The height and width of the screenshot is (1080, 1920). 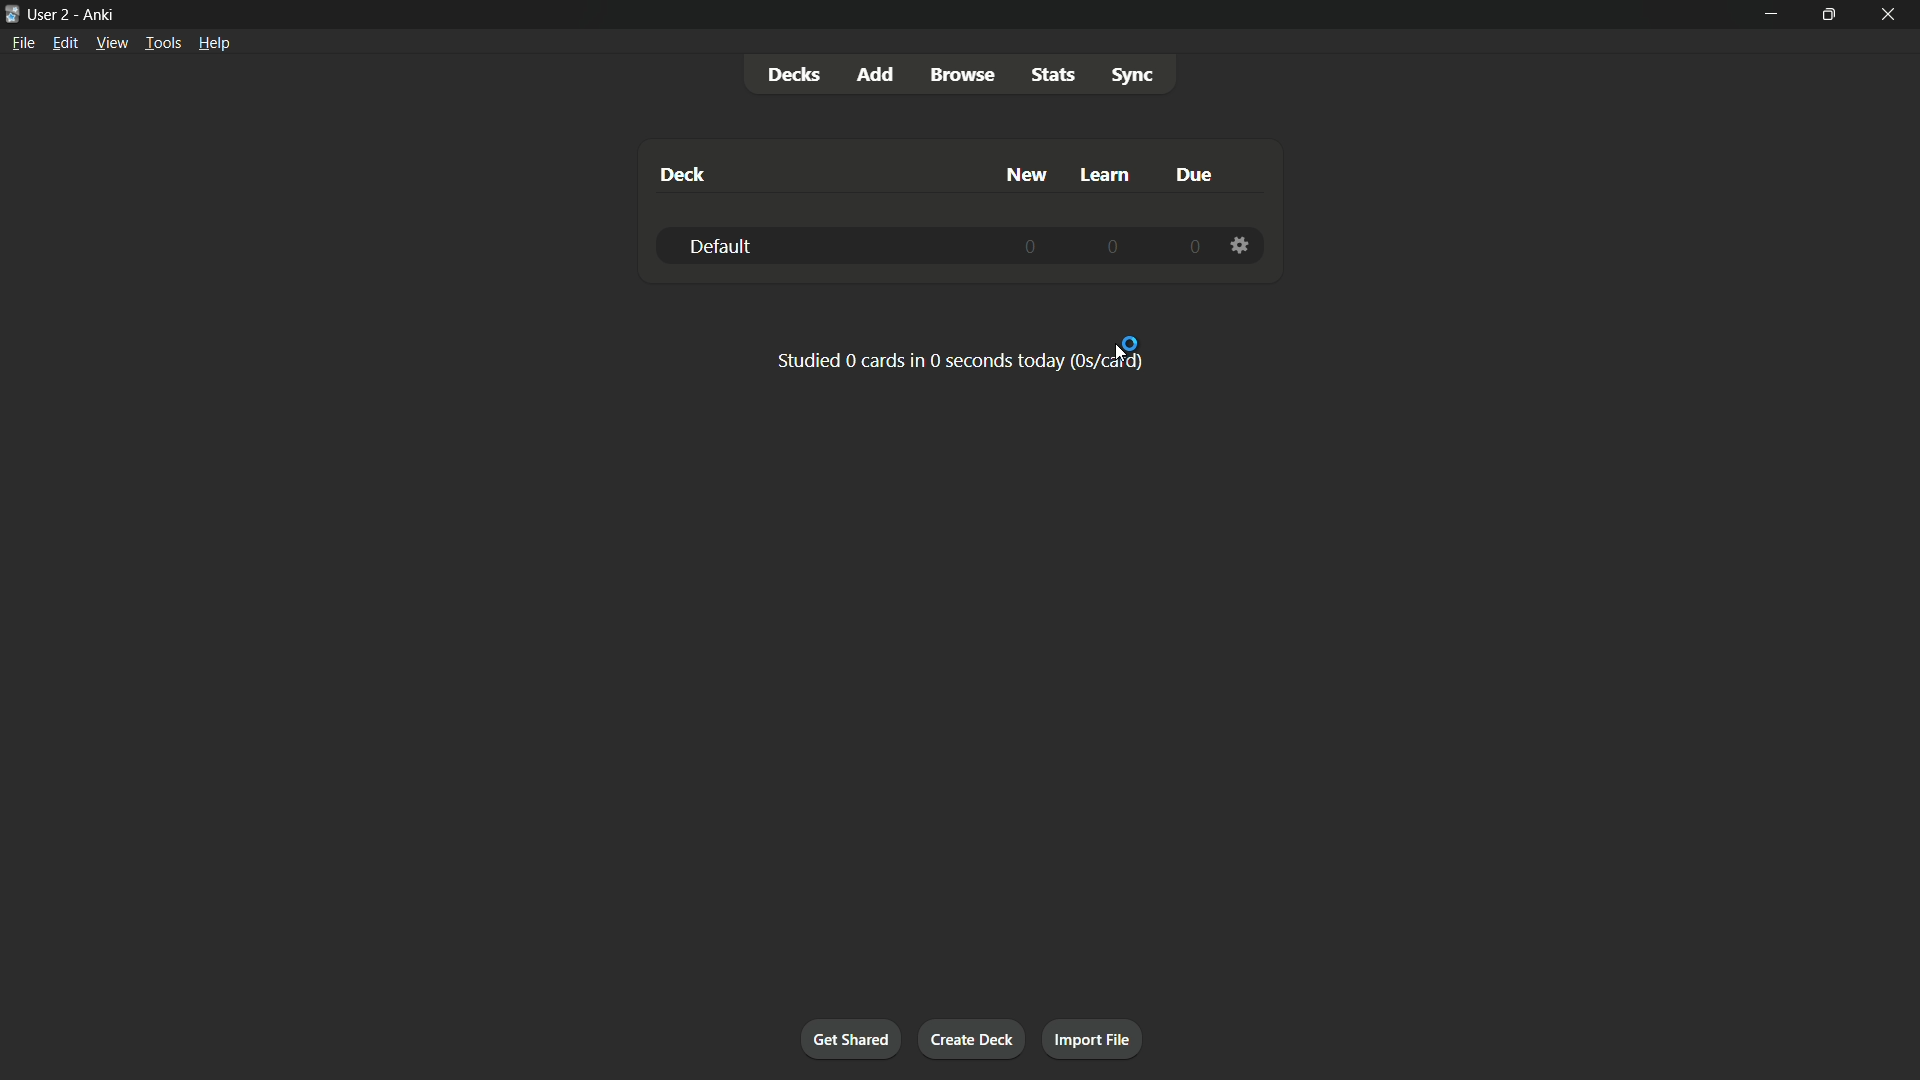 What do you see at coordinates (1024, 175) in the screenshot?
I see `New` at bounding box center [1024, 175].